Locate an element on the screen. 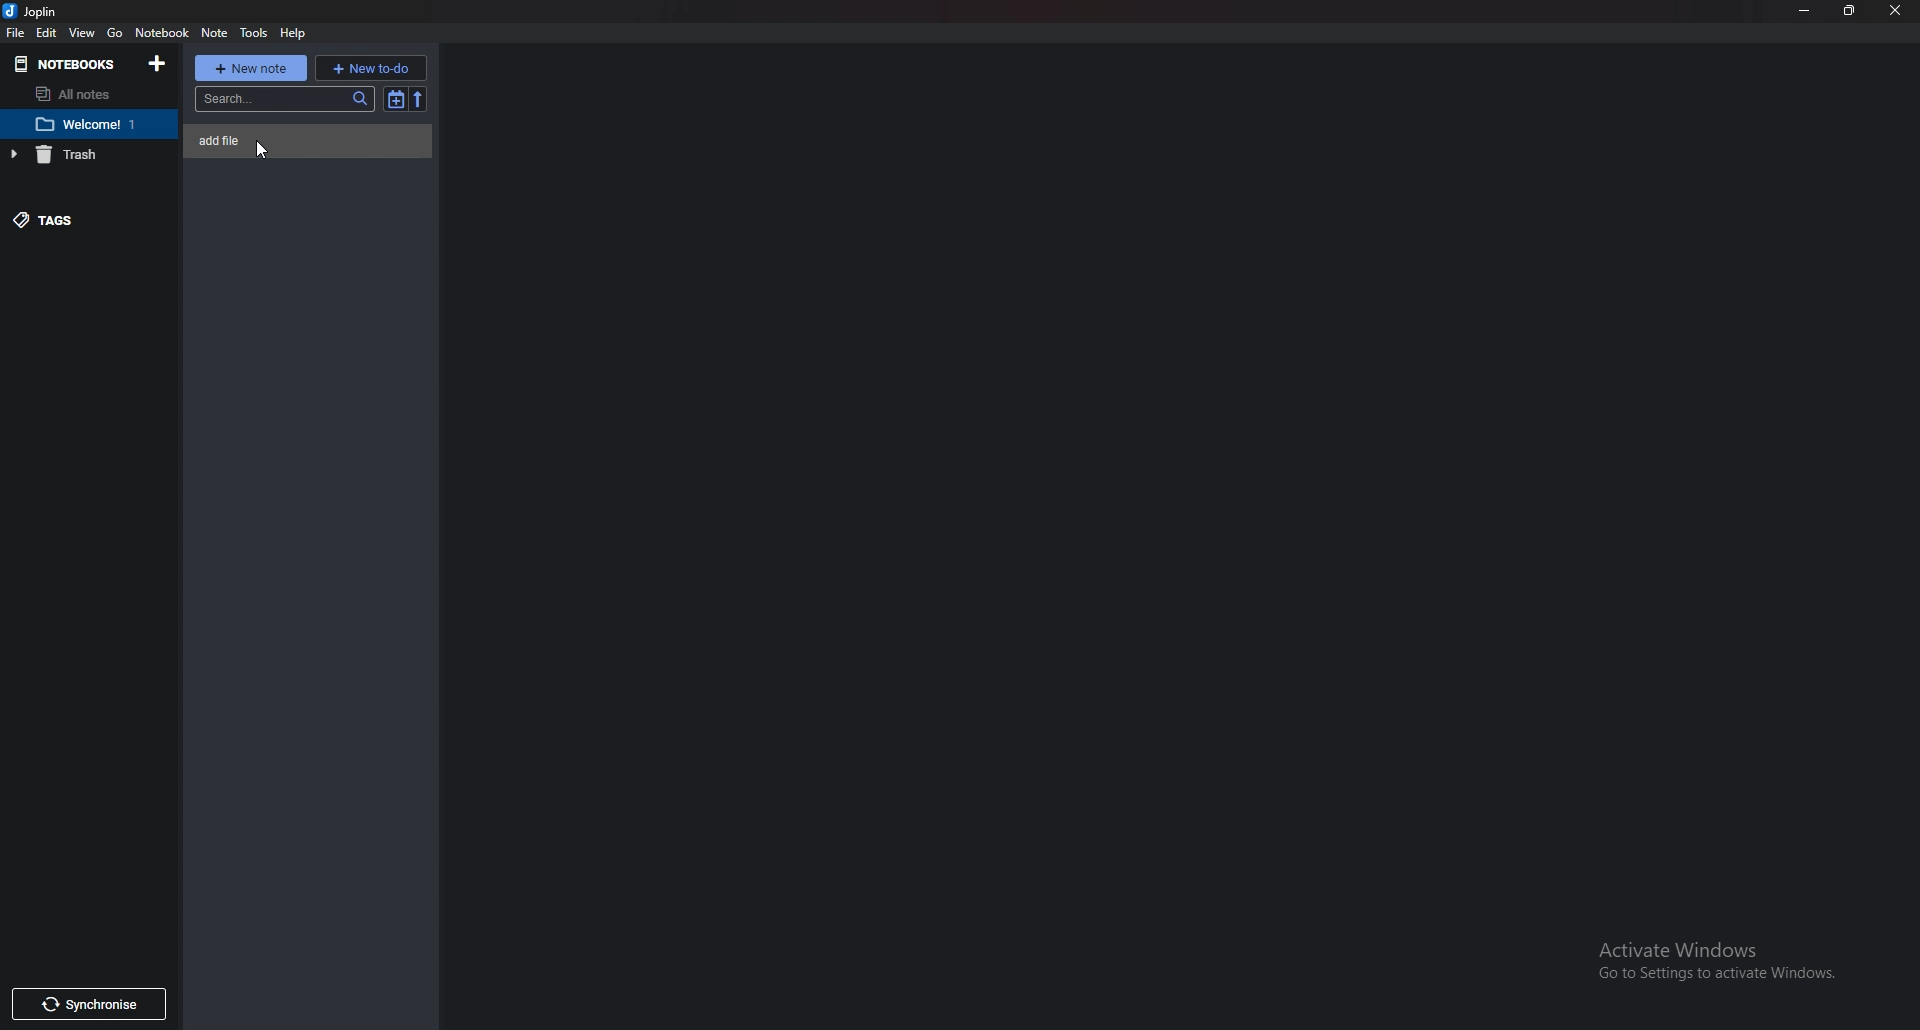 The height and width of the screenshot is (1030, 1920). Tags is located at coordinates (74, 219).